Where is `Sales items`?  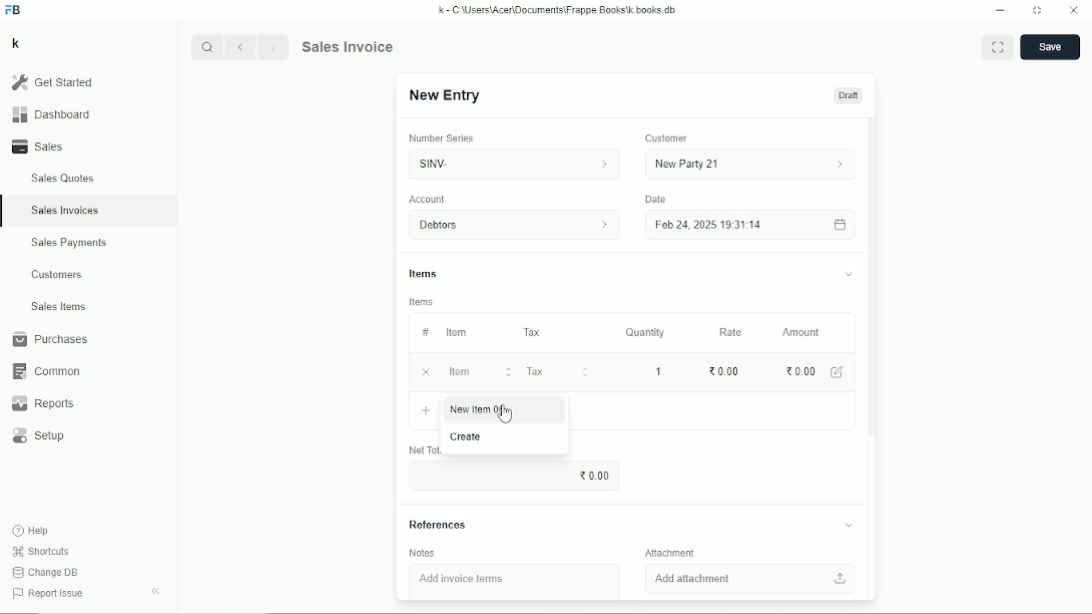 Sales items is located at coordinates (58, 307).